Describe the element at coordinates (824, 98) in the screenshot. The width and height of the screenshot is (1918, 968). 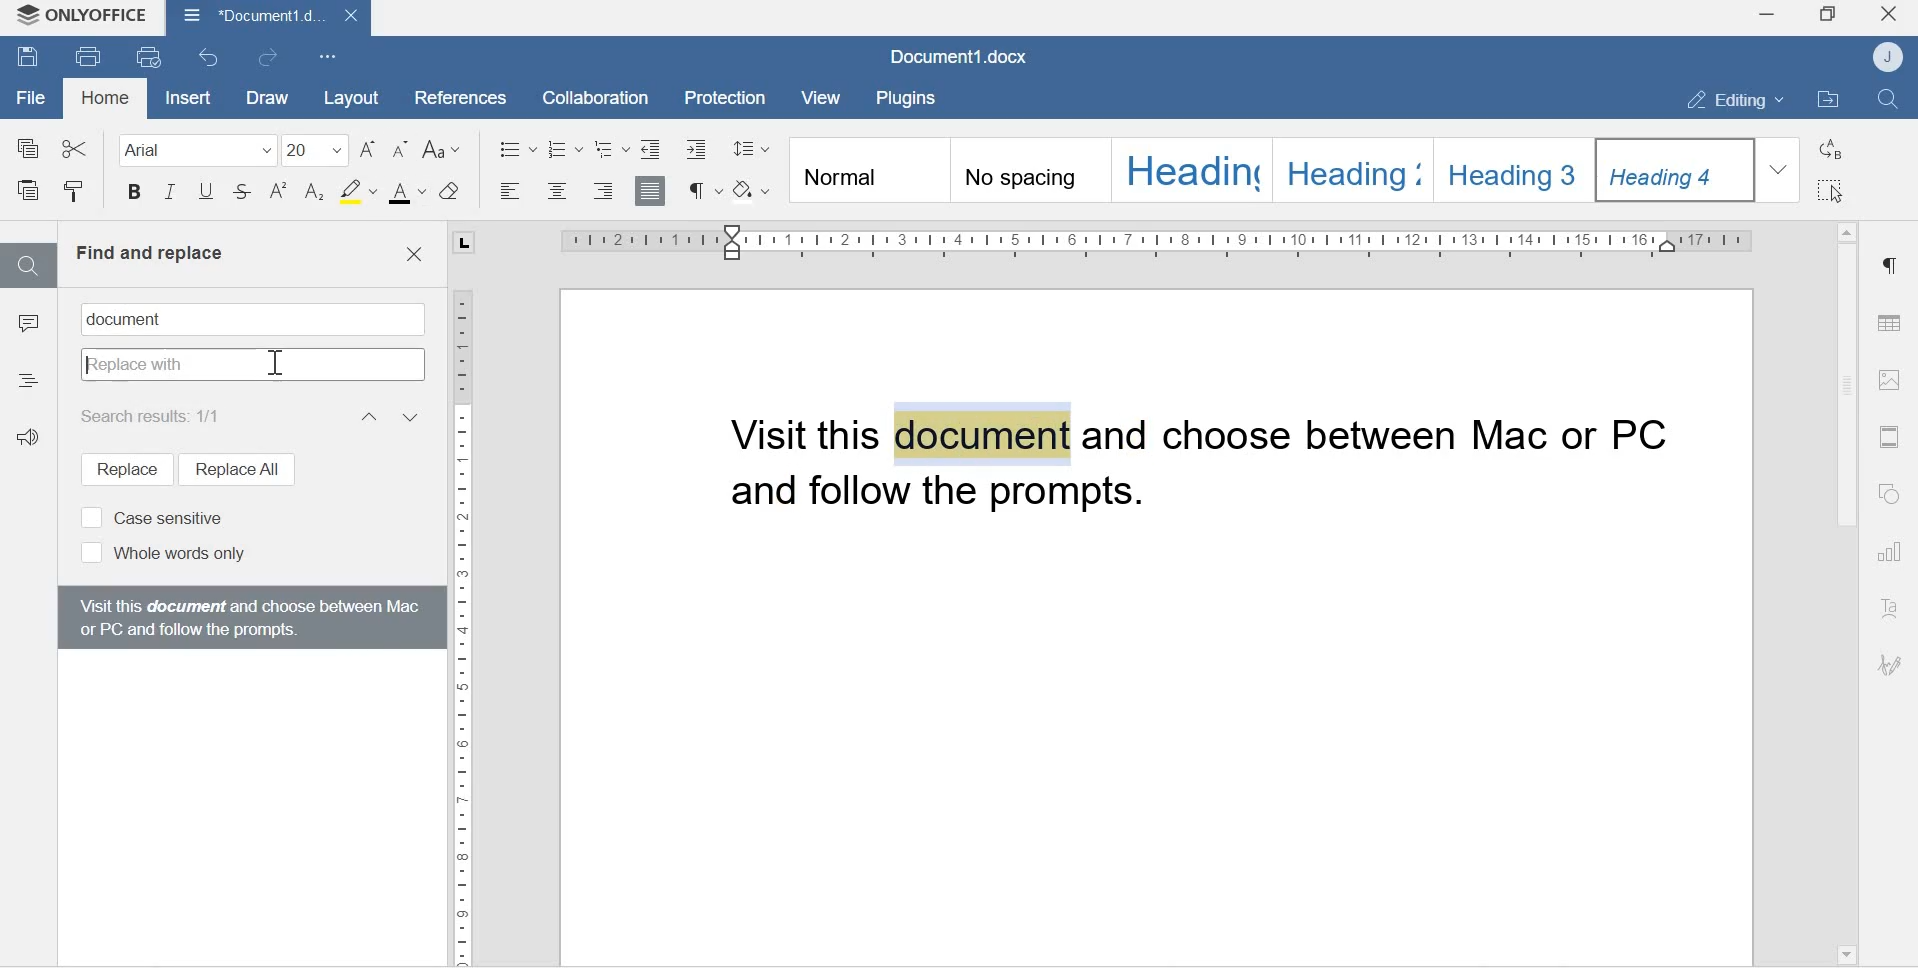
I see `View` at that location.